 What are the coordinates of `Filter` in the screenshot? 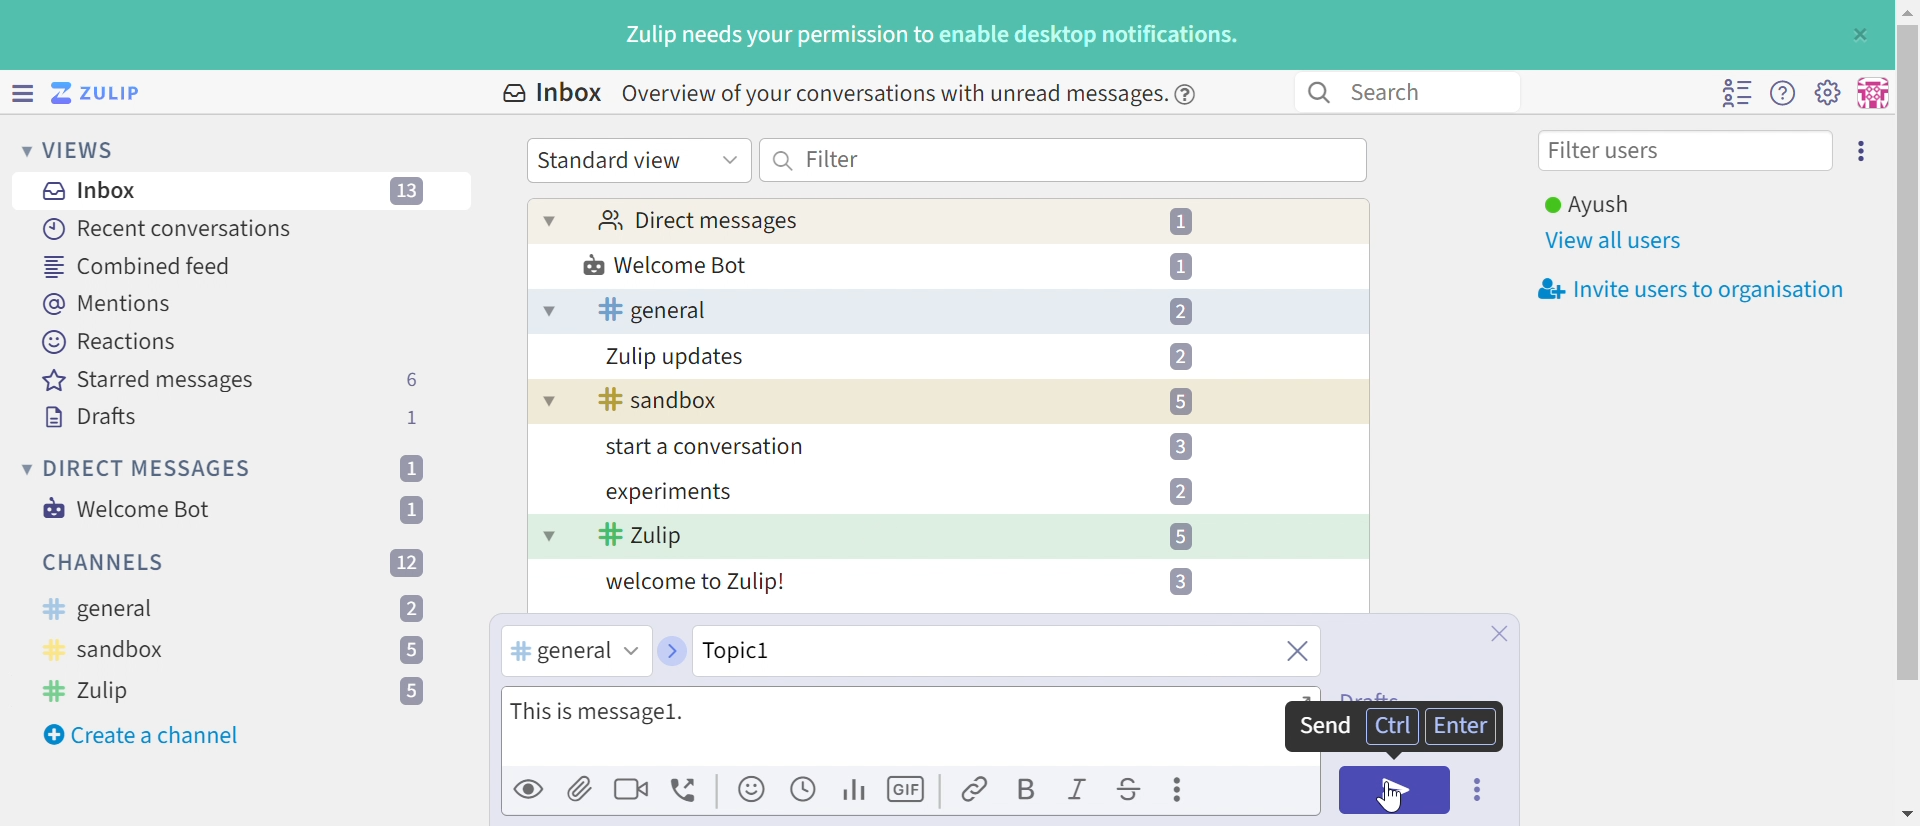 It's located at (833, 158).